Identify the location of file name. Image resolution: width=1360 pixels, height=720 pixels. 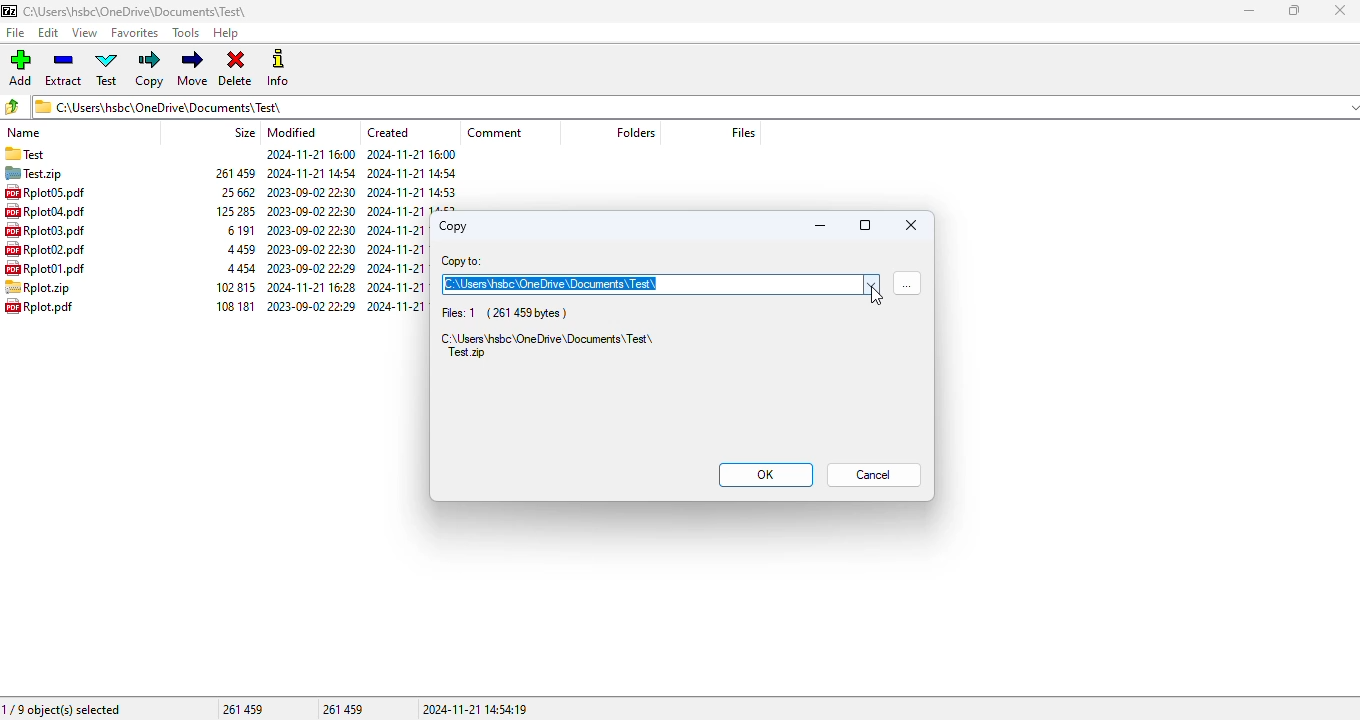
(44, 211).